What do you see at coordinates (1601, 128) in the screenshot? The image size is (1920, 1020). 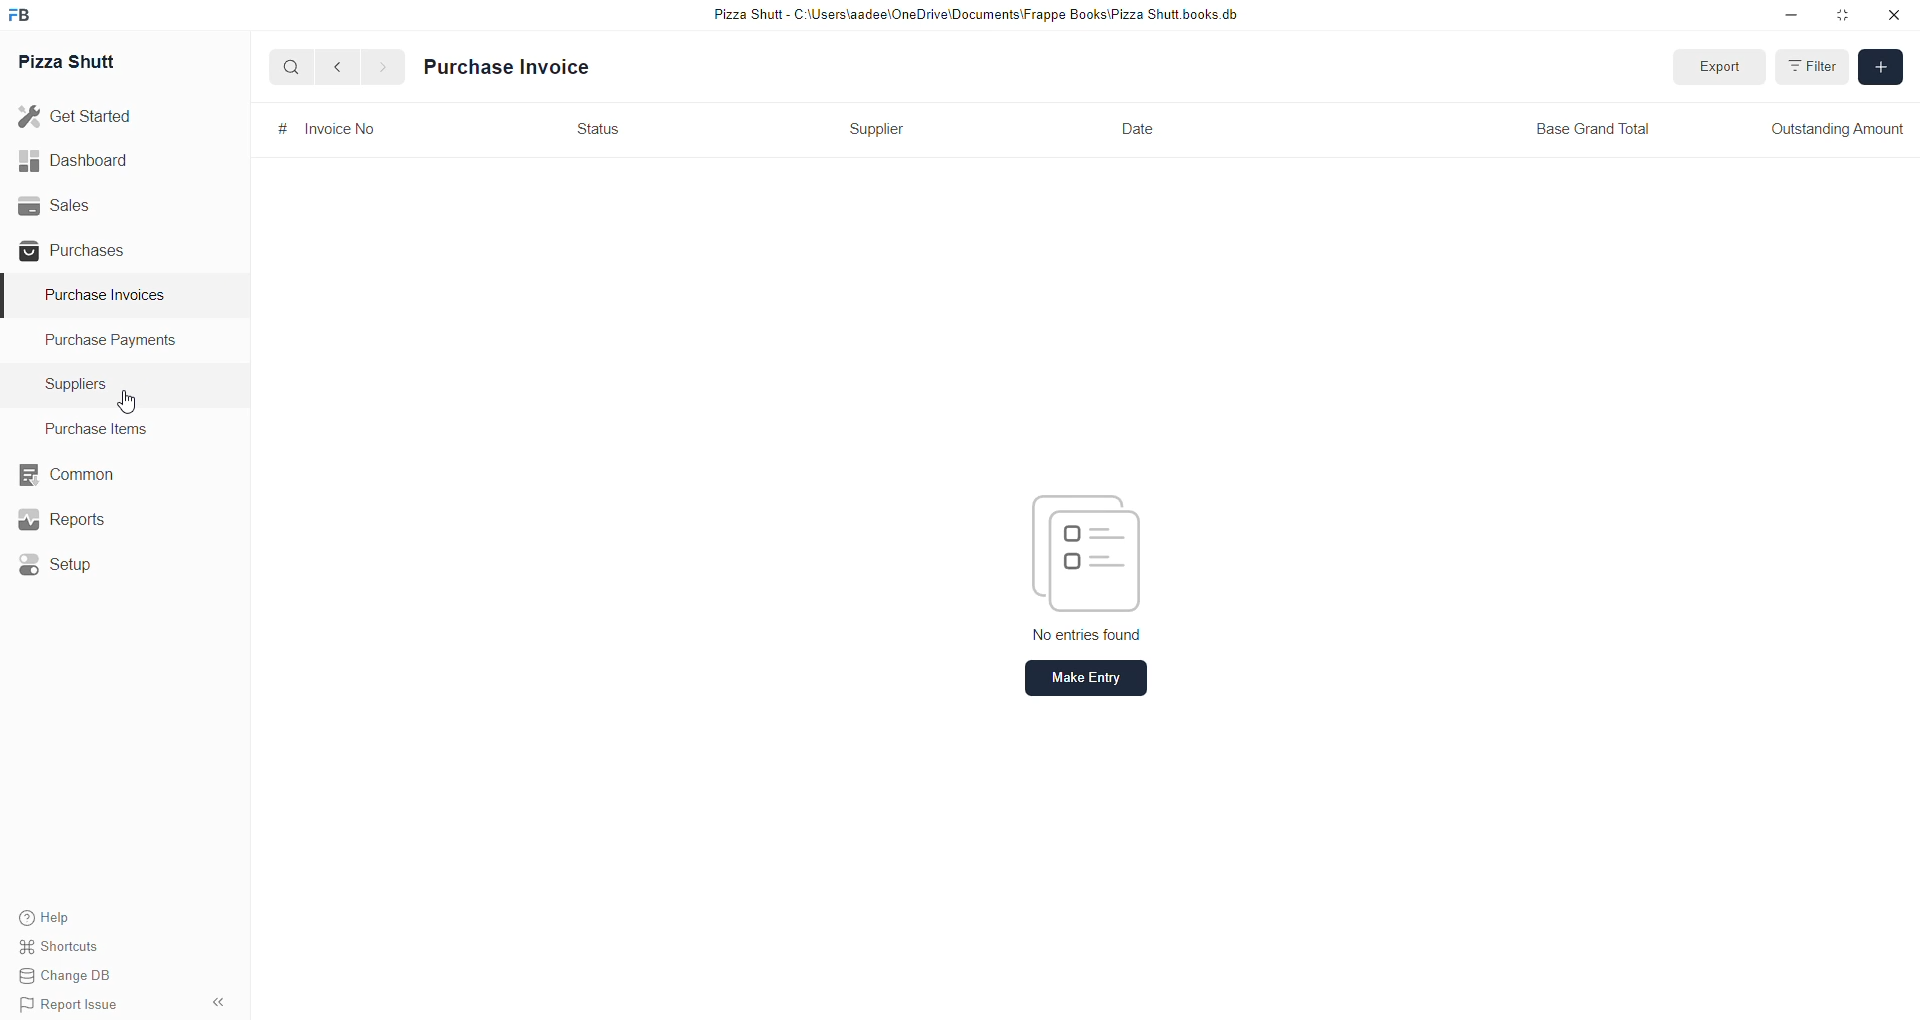 I see `Base Grand Total` at bounding box center [1601, 128].